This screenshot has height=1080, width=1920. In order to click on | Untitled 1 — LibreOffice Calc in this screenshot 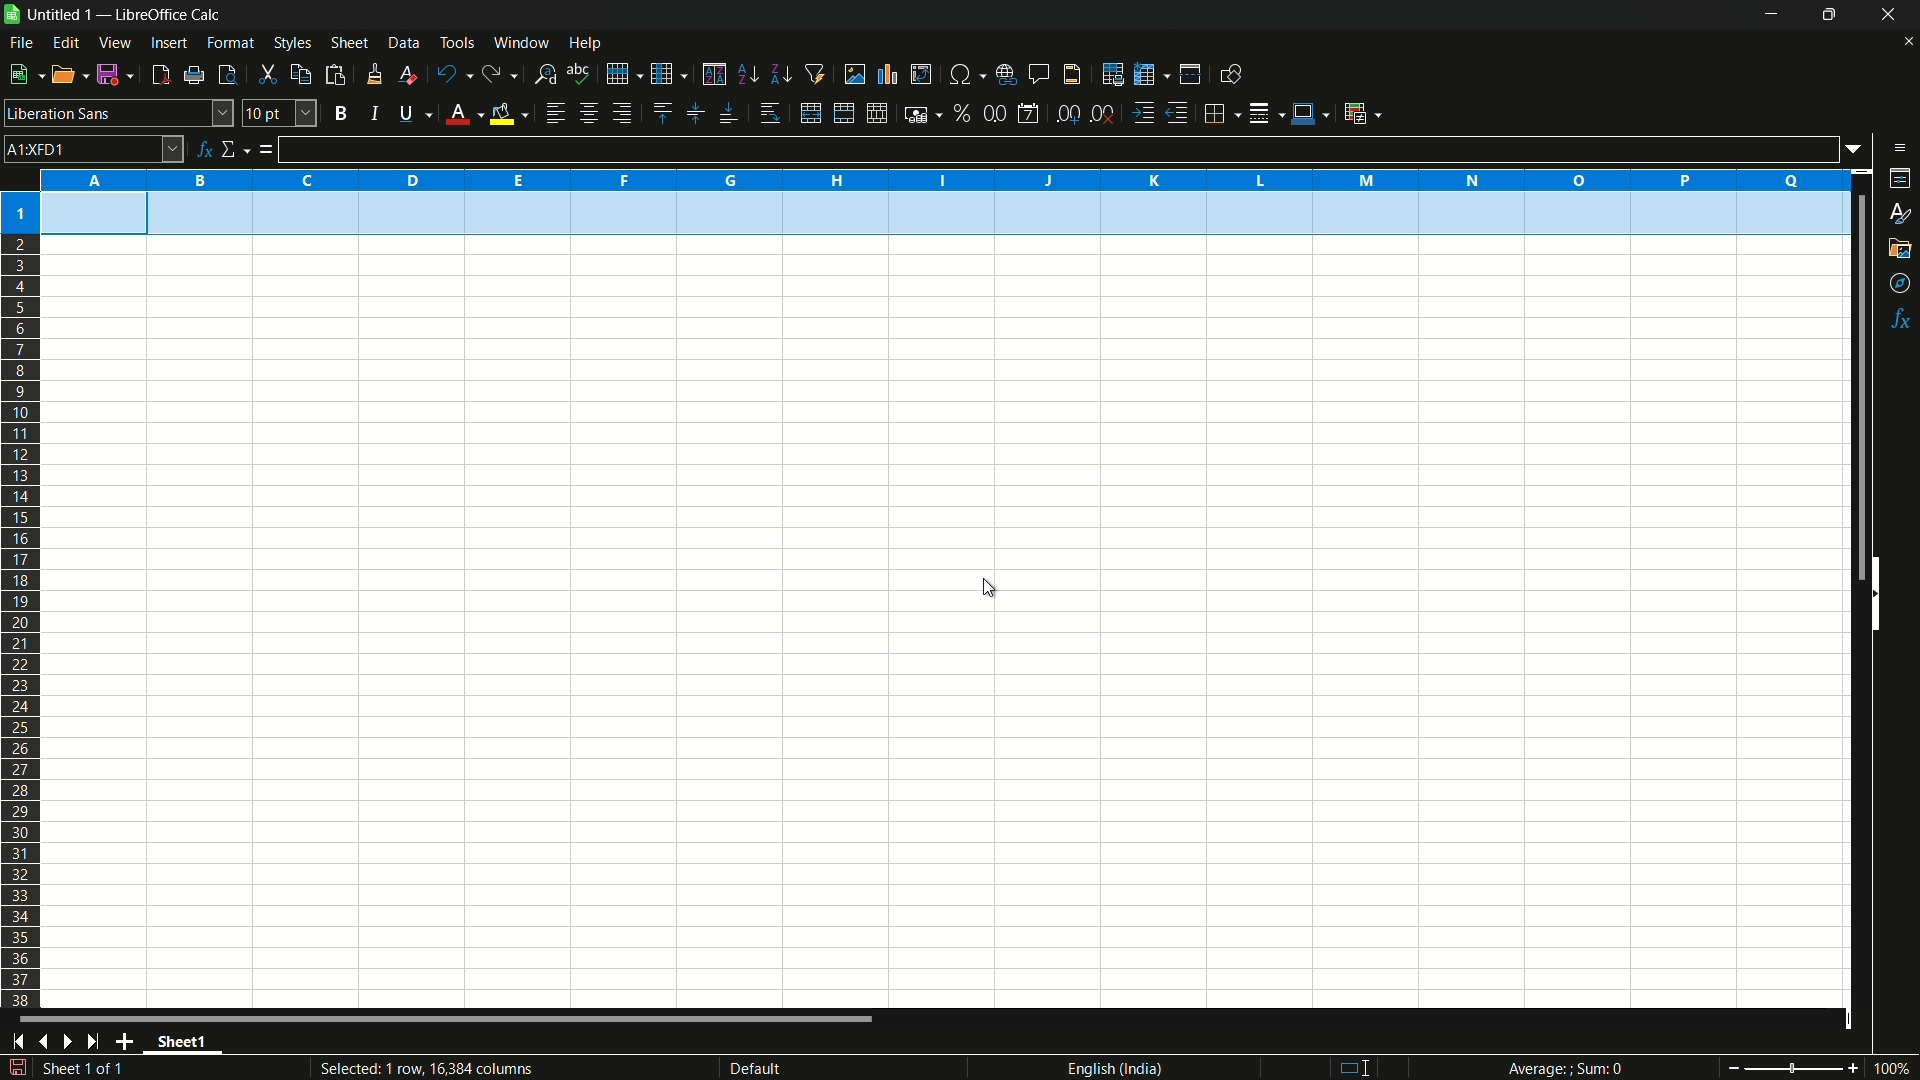, I will do `click(121, 13)`.